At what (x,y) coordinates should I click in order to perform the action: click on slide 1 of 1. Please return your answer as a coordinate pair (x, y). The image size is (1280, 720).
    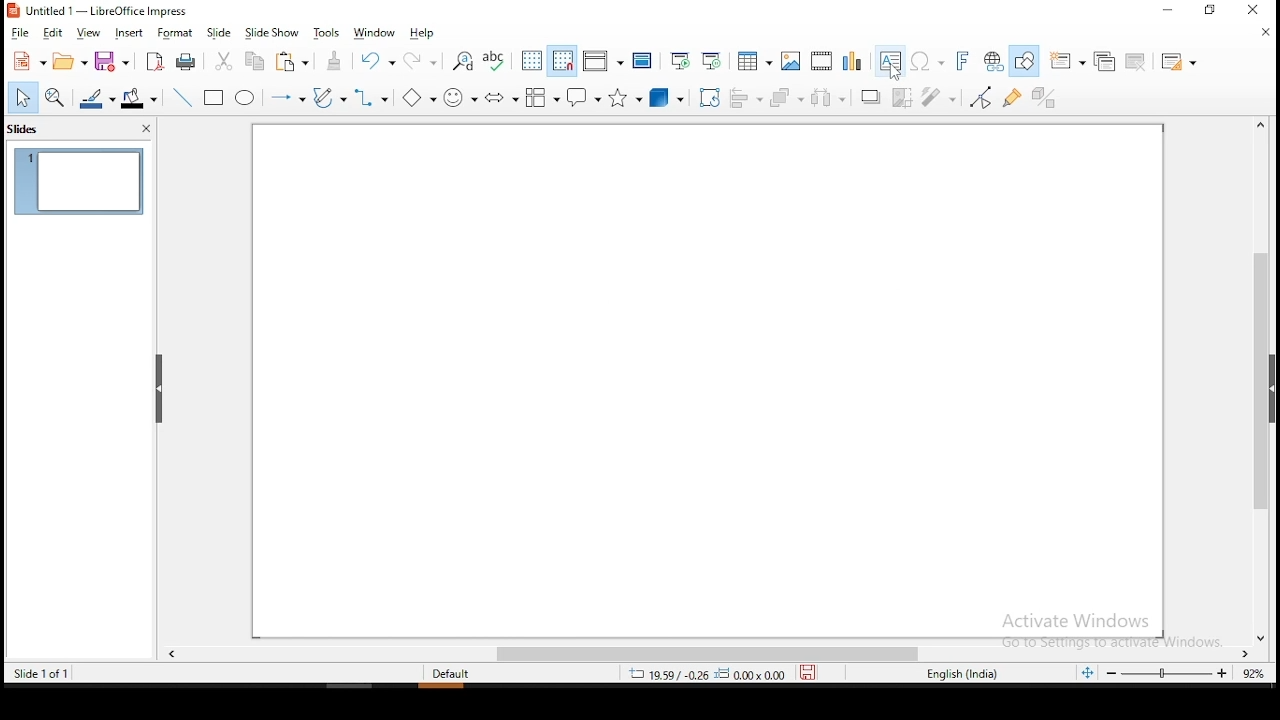
    Looking at the image, I should click on (41, 673).